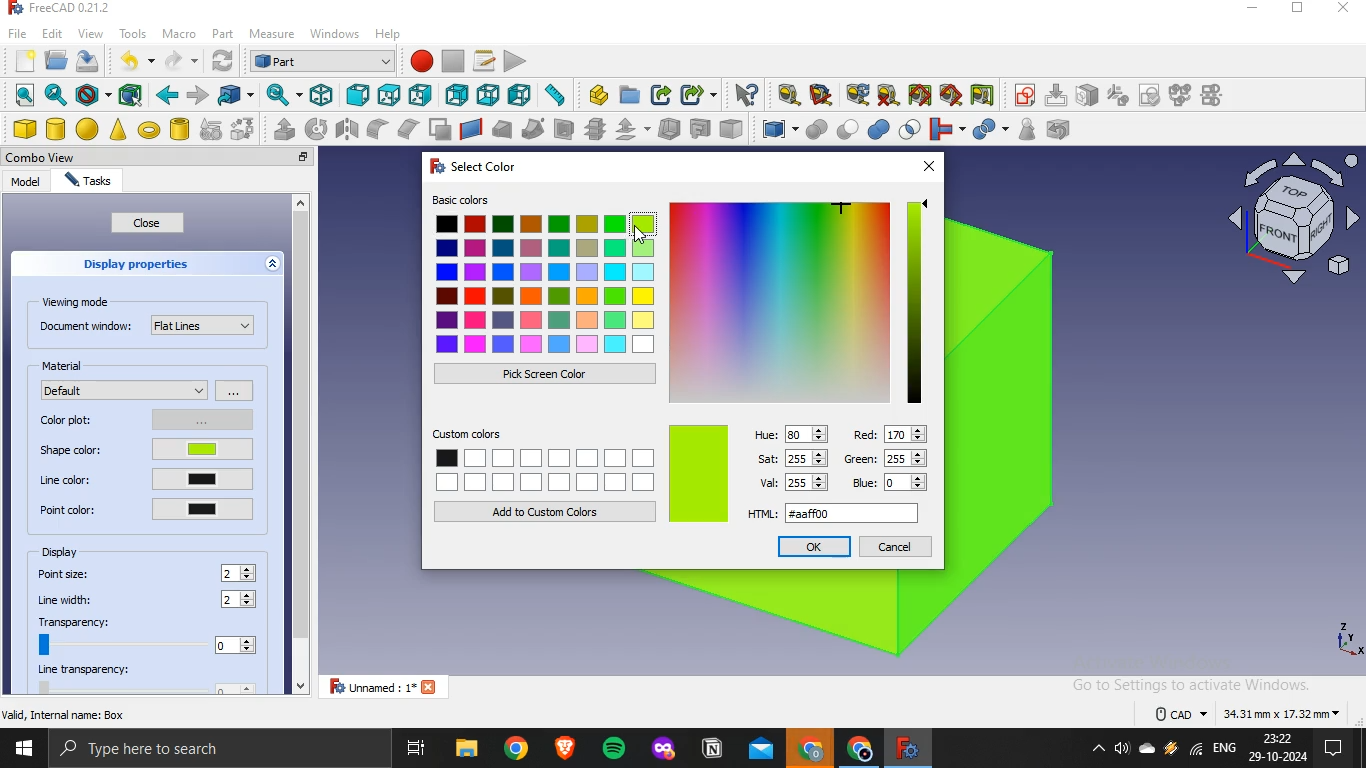  Describe the element at coordinates (143, 418) in the screenshot. I see `color plot` at that location.